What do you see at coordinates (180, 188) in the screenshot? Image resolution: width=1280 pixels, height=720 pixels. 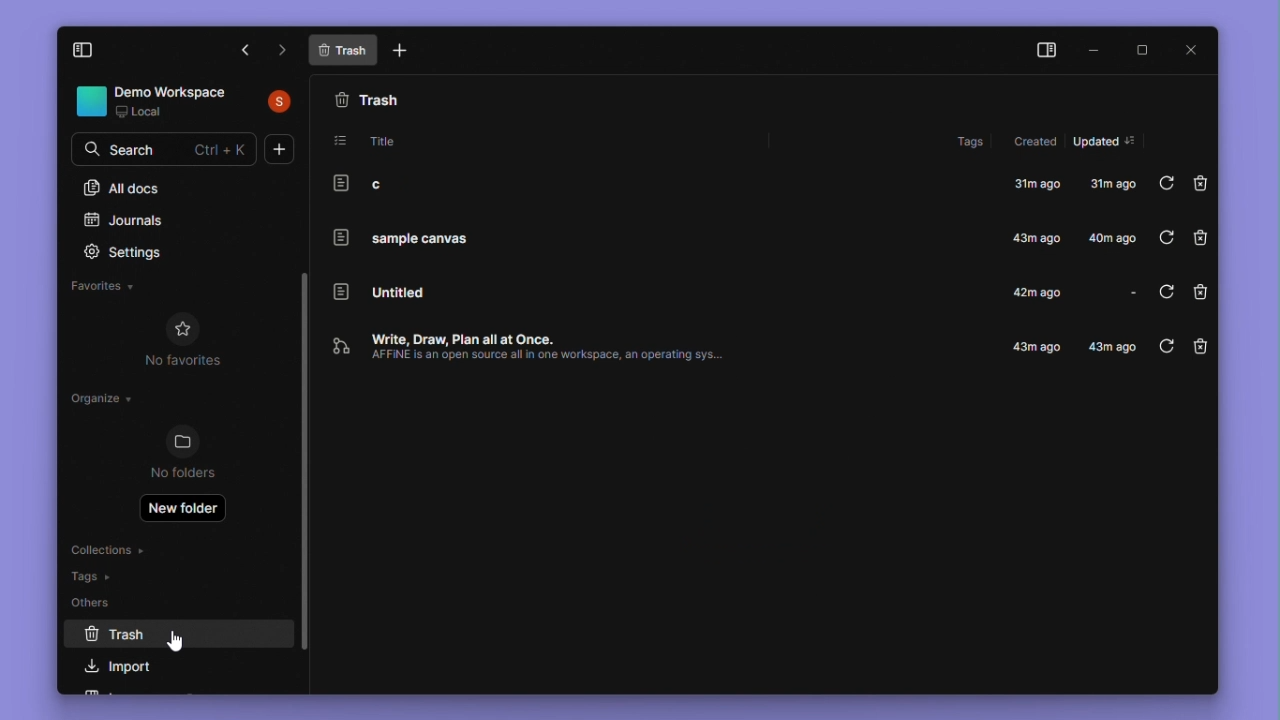 I see `All docs` at bounding box center [180, 188].